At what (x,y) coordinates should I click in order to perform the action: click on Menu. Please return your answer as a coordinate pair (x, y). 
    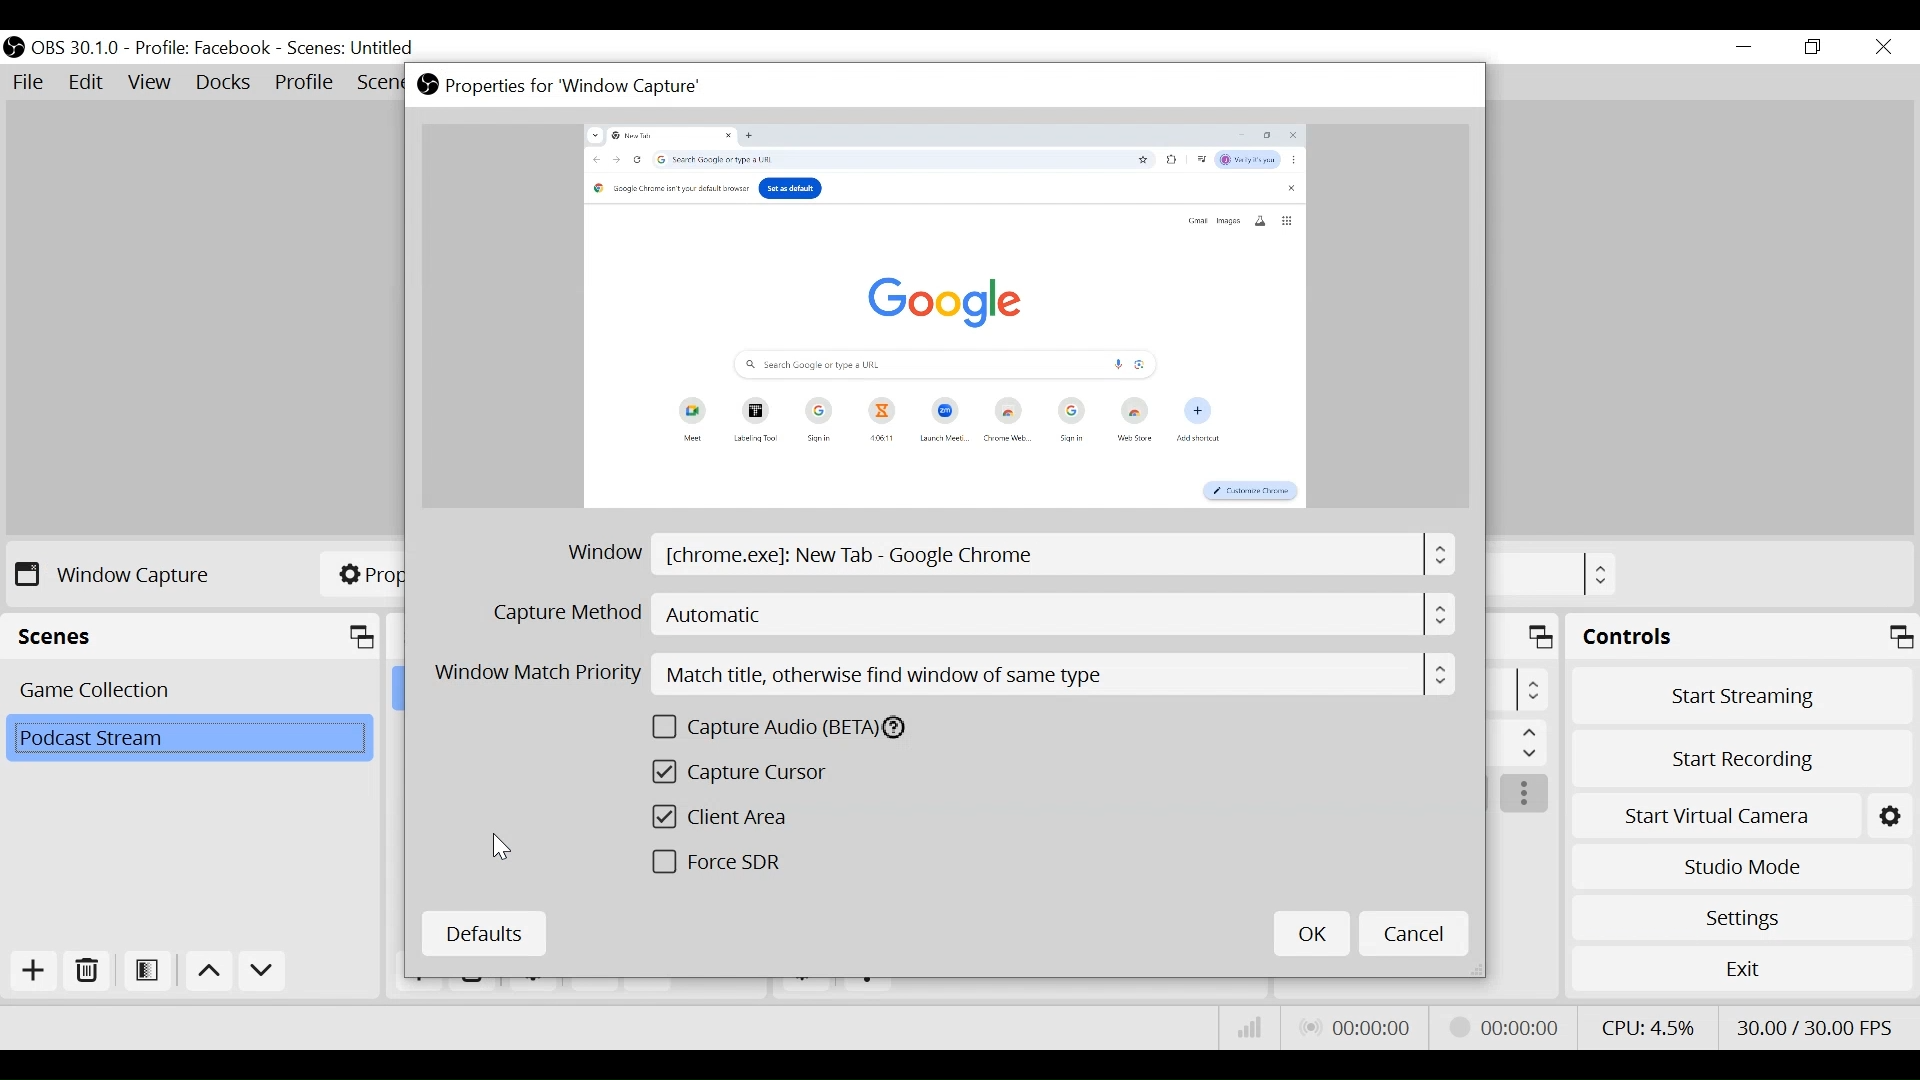
    Looking at the image, I should click on (1529, 743).